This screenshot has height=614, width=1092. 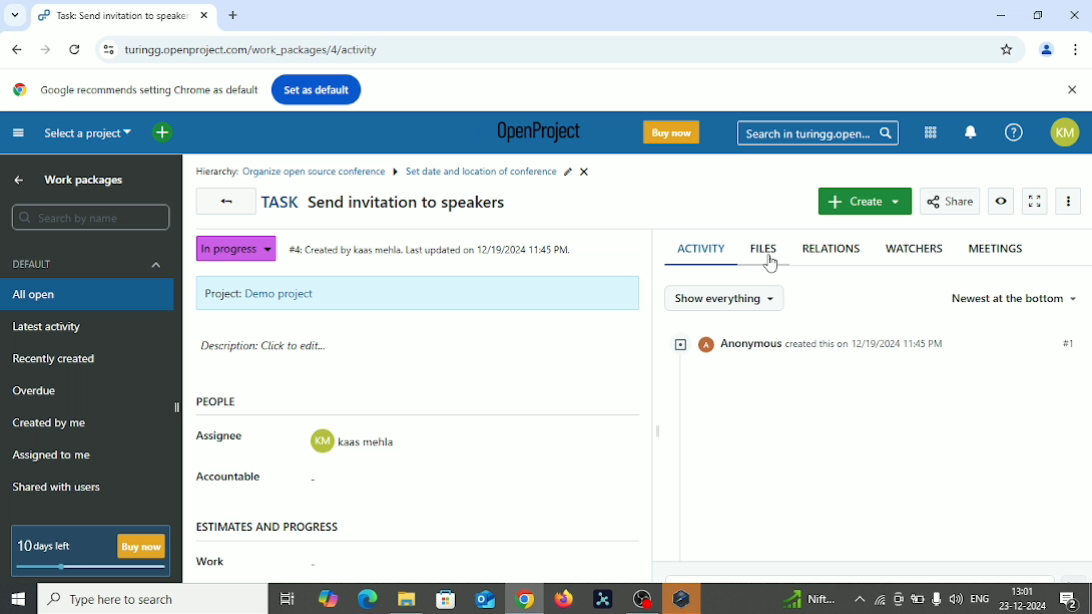 I want to click on current tab: Task: Send invitation to speake, so click(x=113, y=16).